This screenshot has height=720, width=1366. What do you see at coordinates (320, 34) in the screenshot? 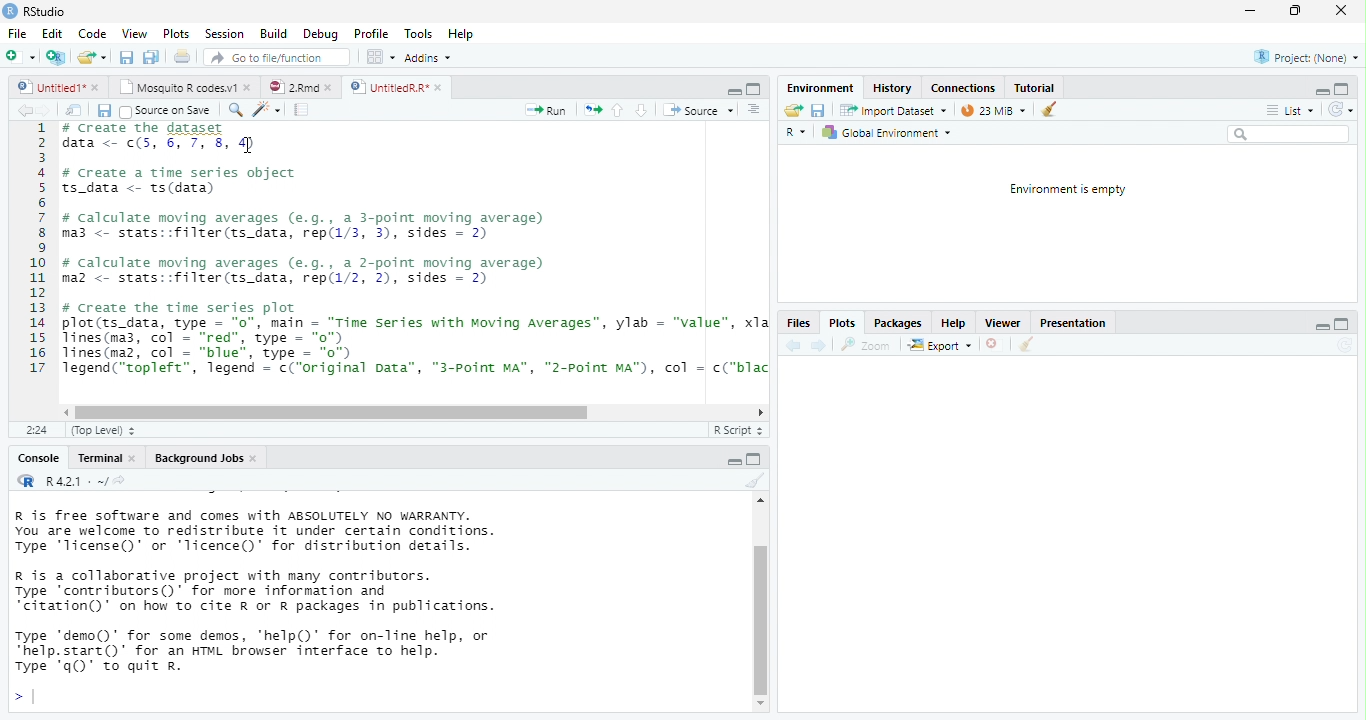
I see `Debug` at bounding box center [320, 34].